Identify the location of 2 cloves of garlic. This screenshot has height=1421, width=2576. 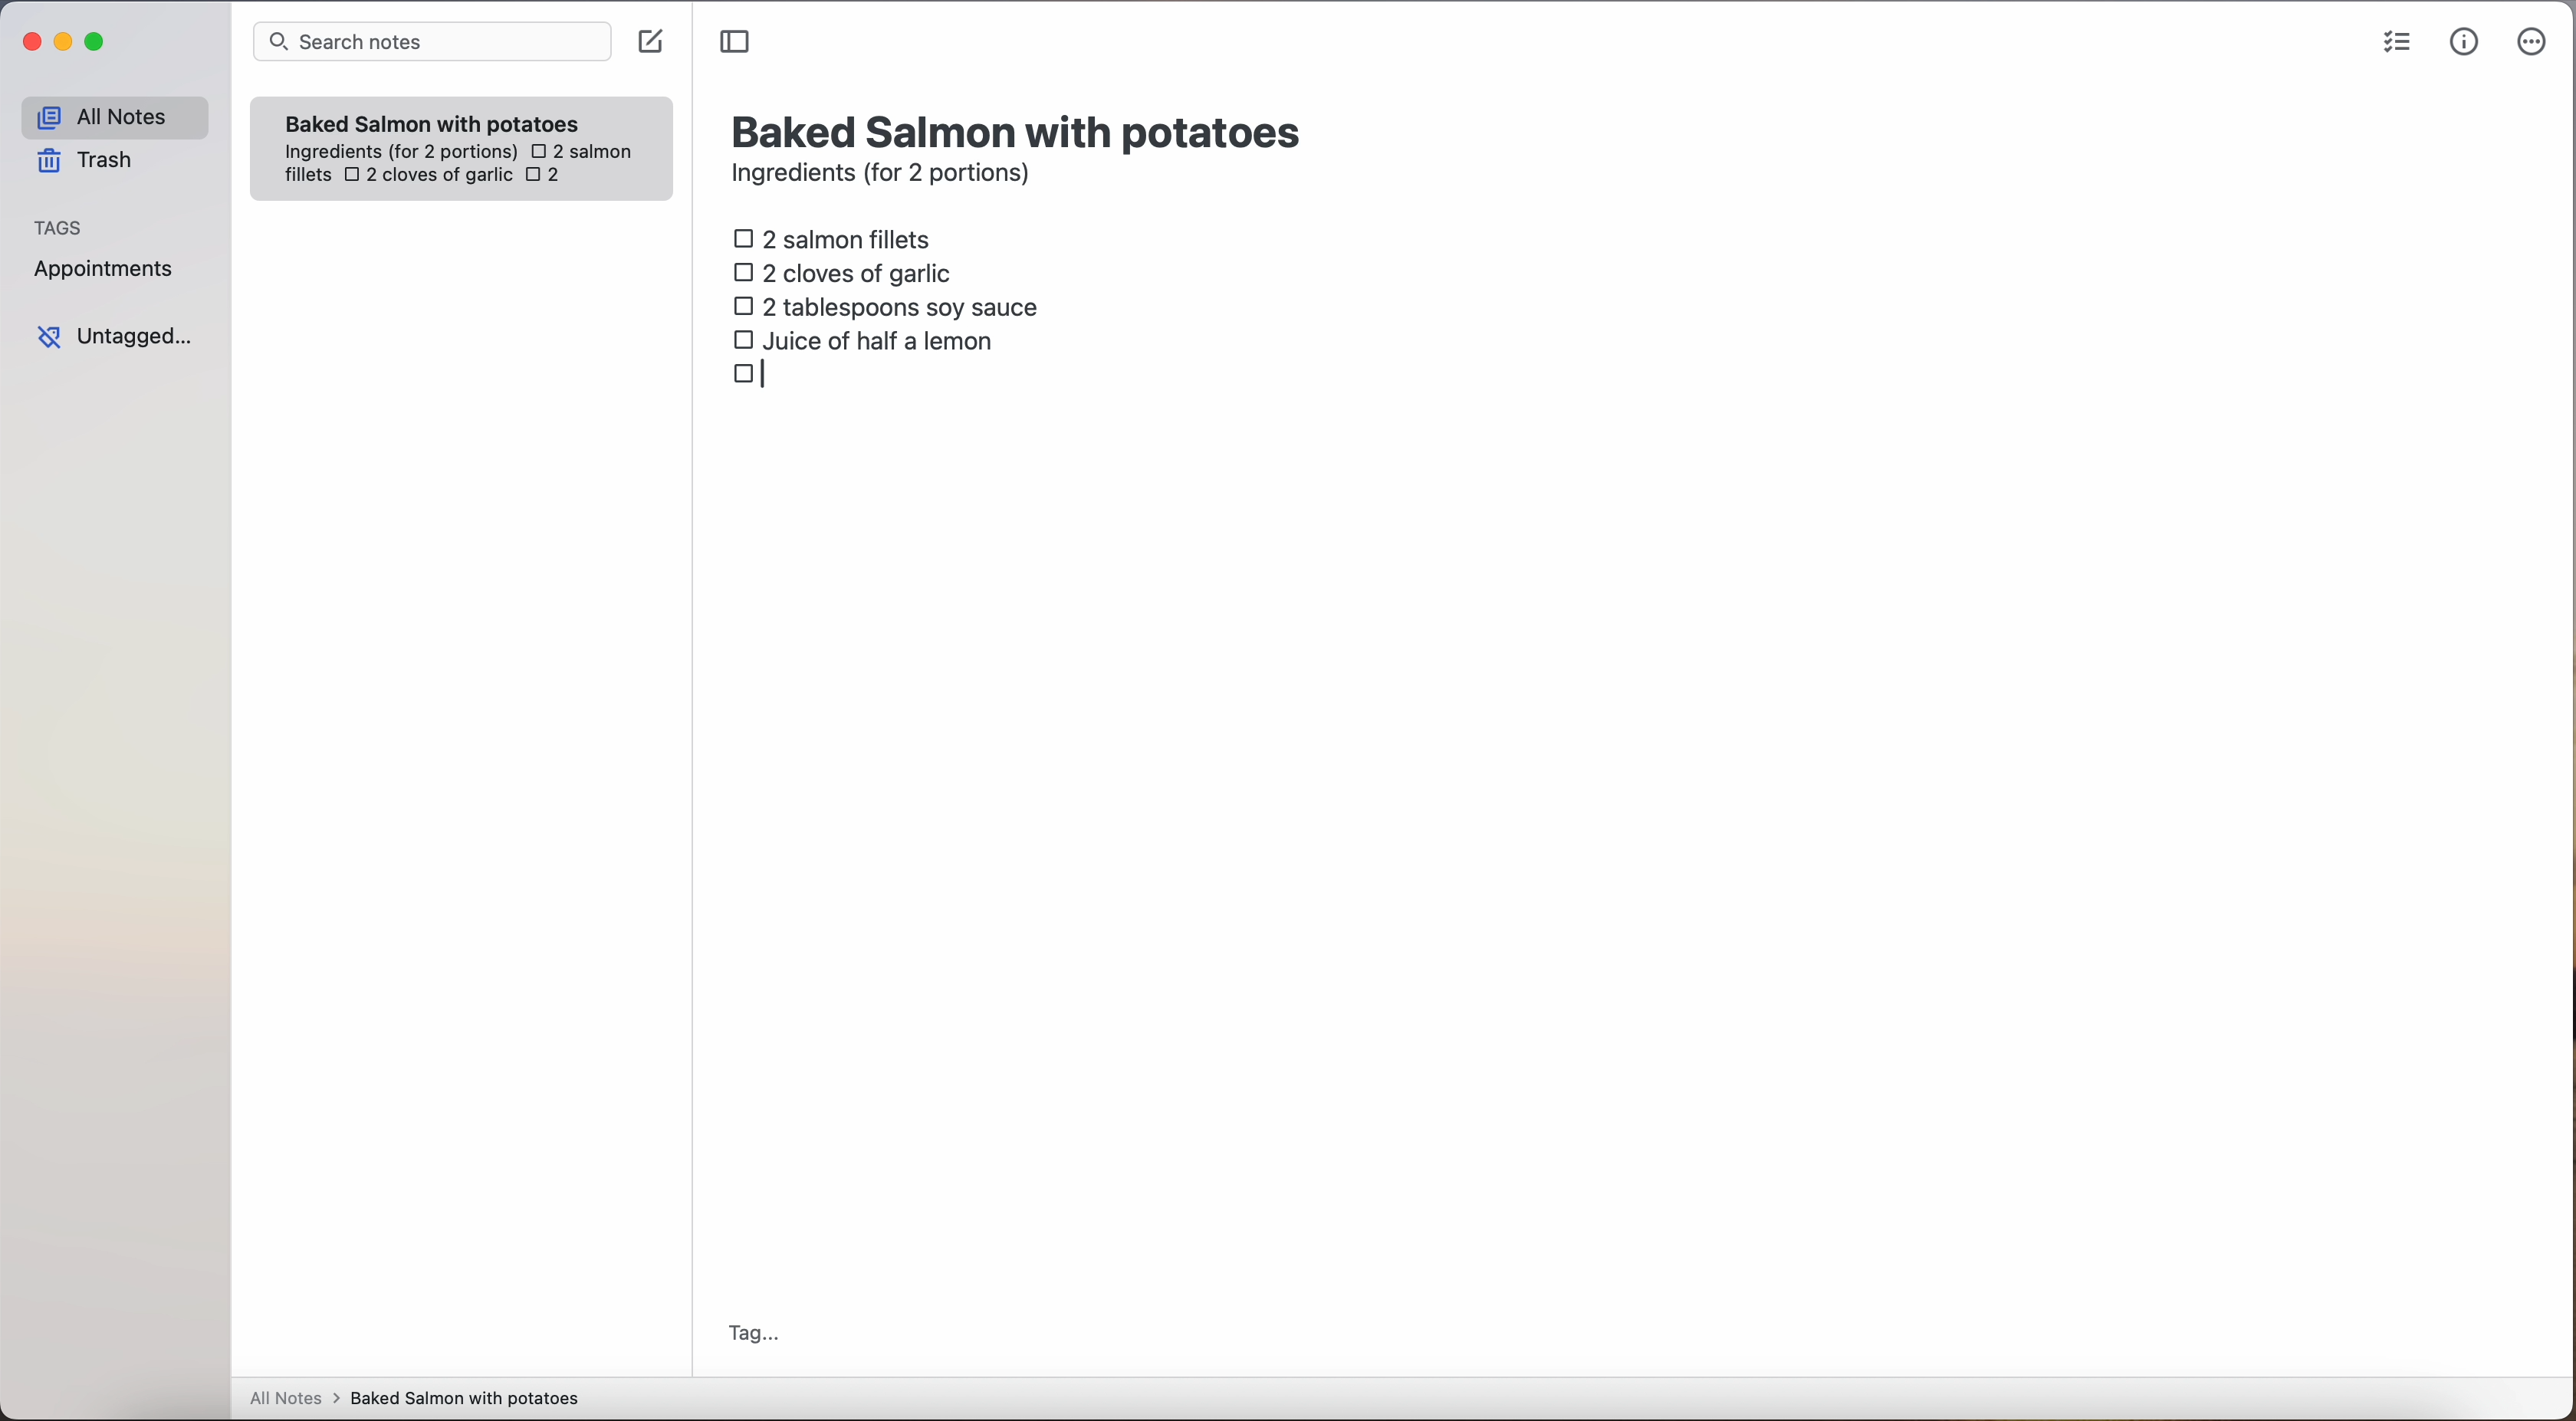
(848, 270).